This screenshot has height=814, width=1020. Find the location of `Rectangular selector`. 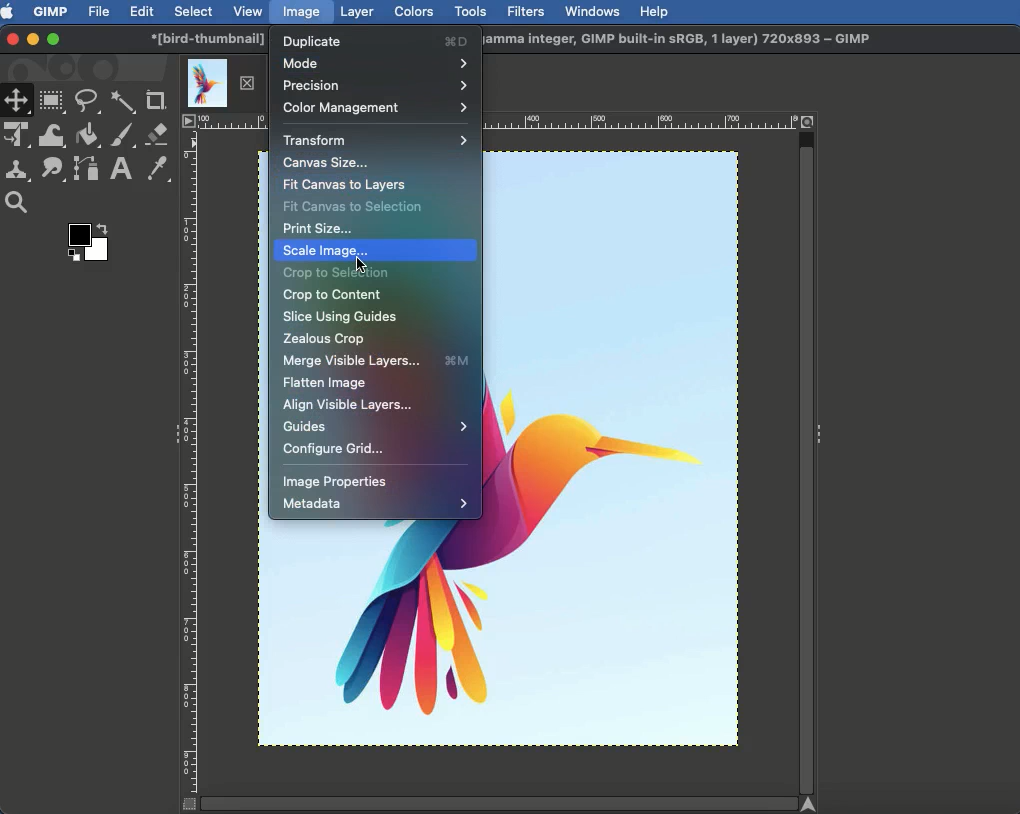

Rectangular selector is located at coordinates (52, 101).